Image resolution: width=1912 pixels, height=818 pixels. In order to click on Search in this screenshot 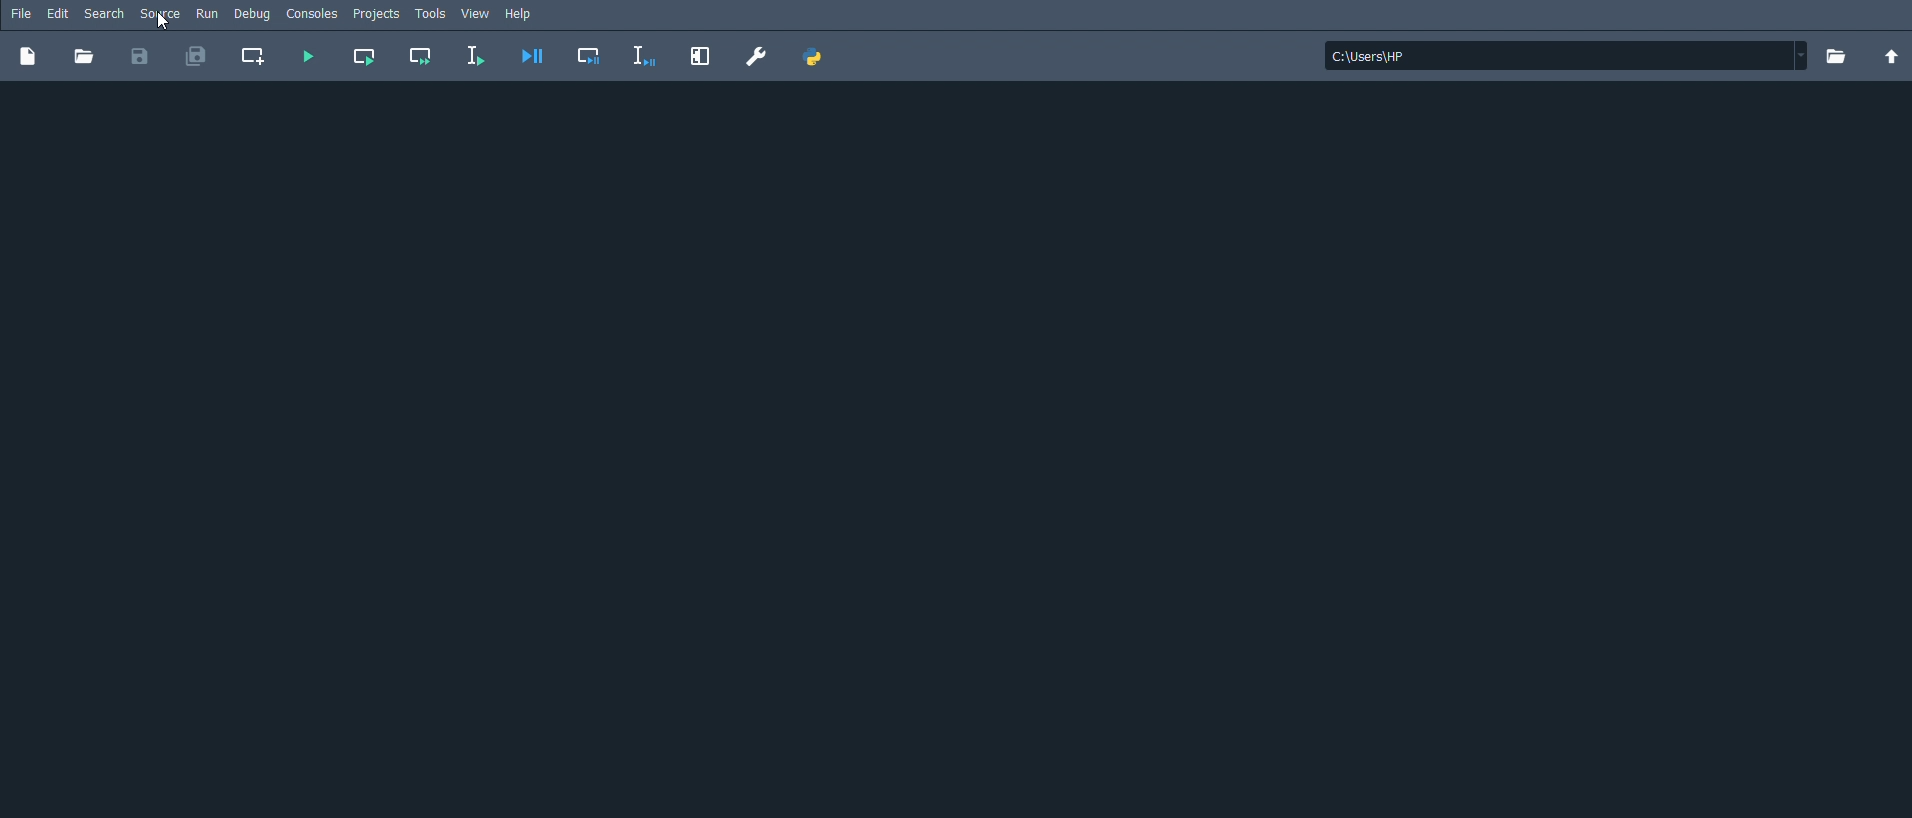, I will do `click(109, 13)`.